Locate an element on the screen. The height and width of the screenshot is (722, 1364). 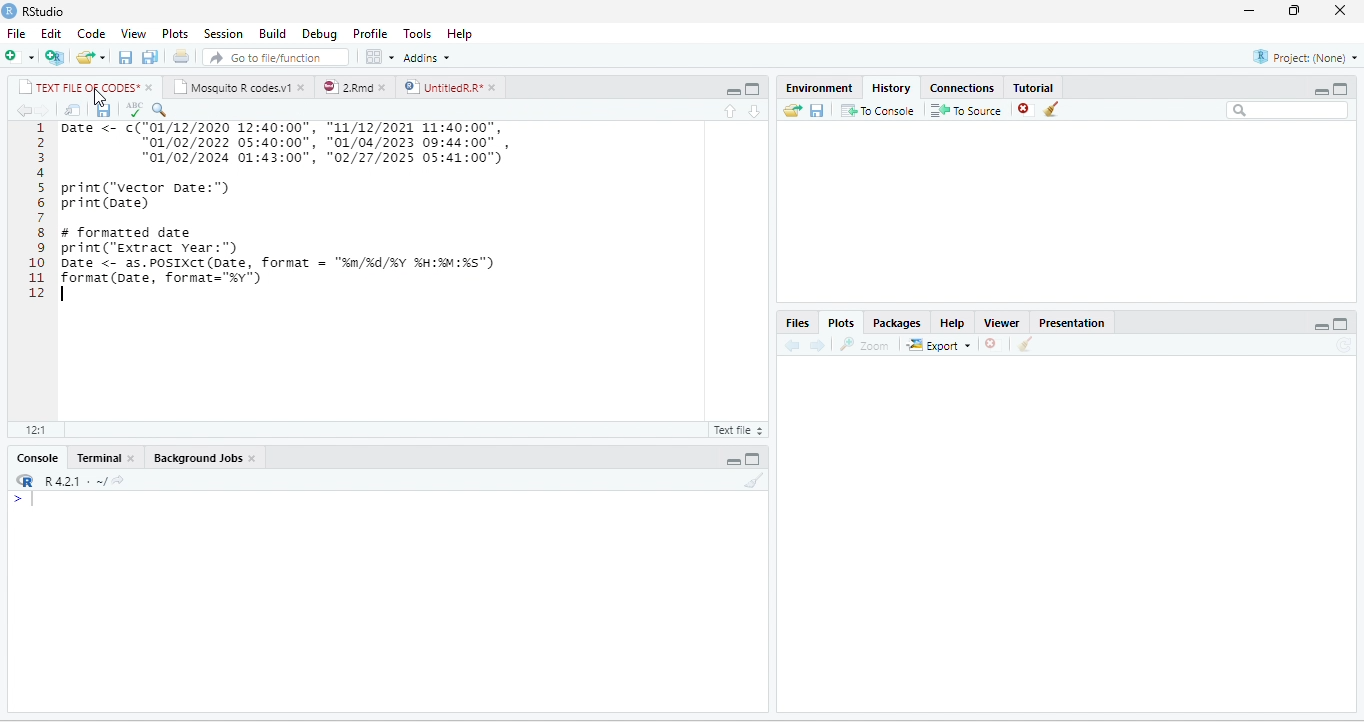
ABC is located at coordinates (135, 109).